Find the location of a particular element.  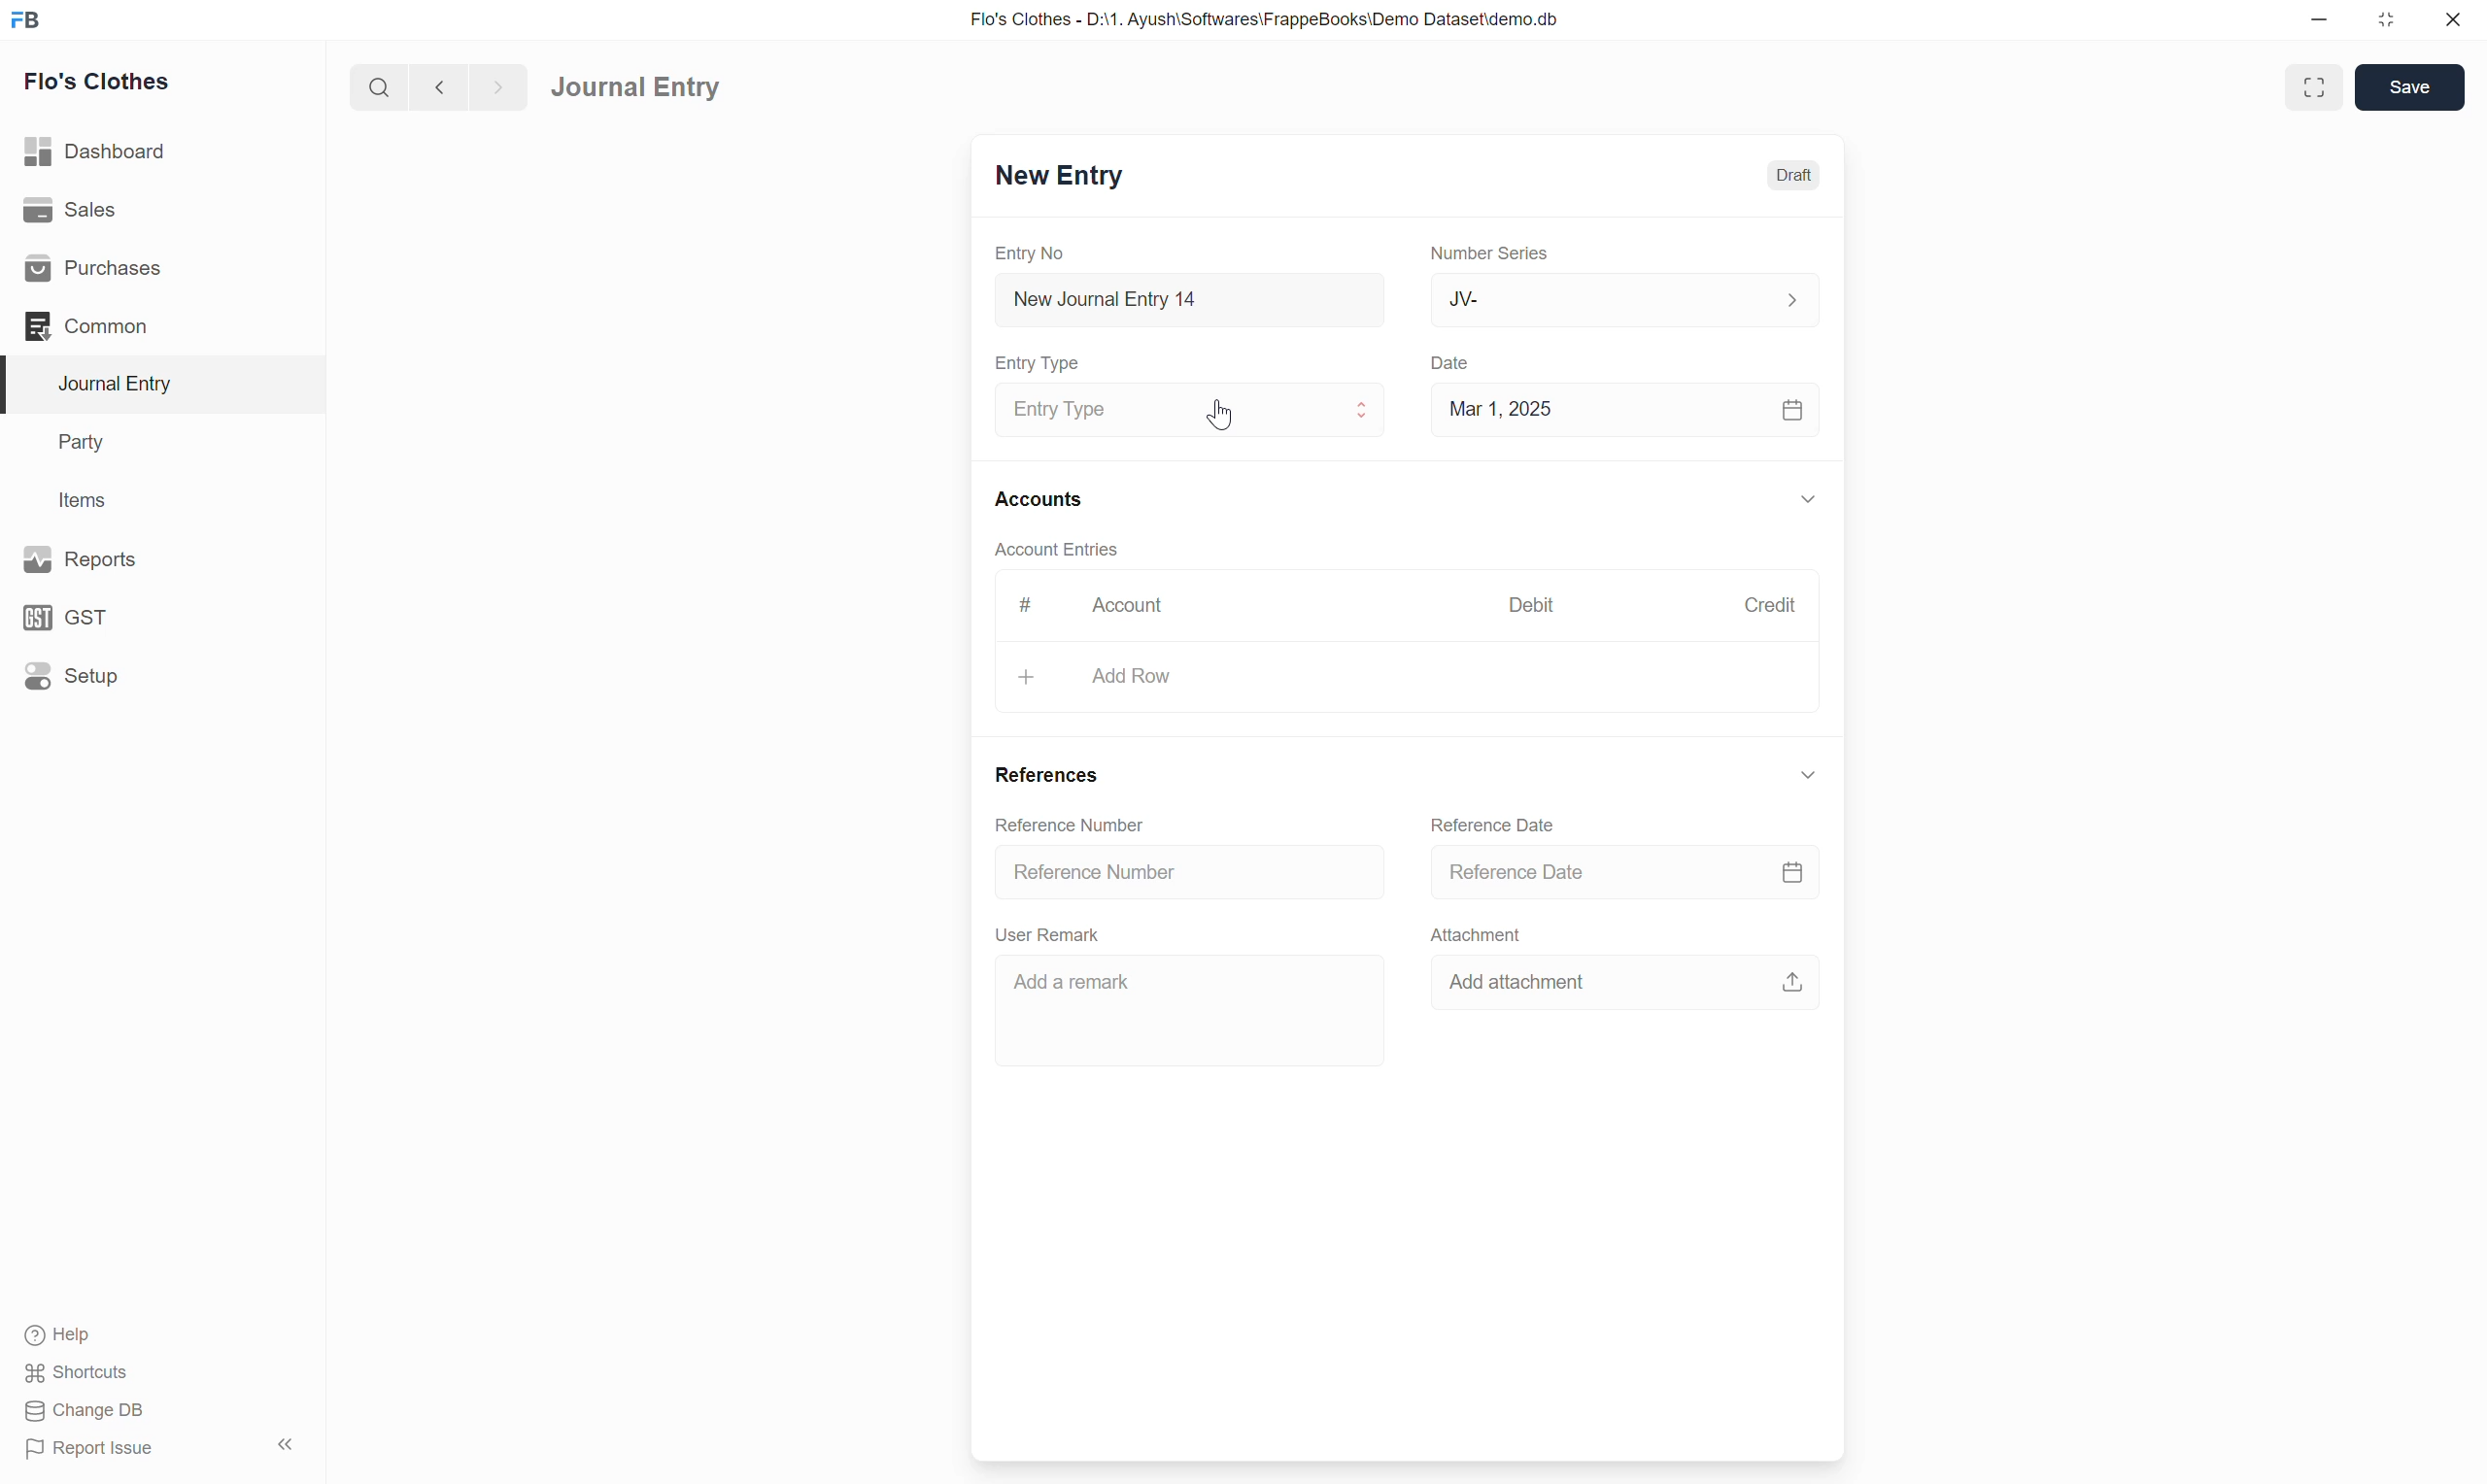

GST is located at coordinates (69, 618).